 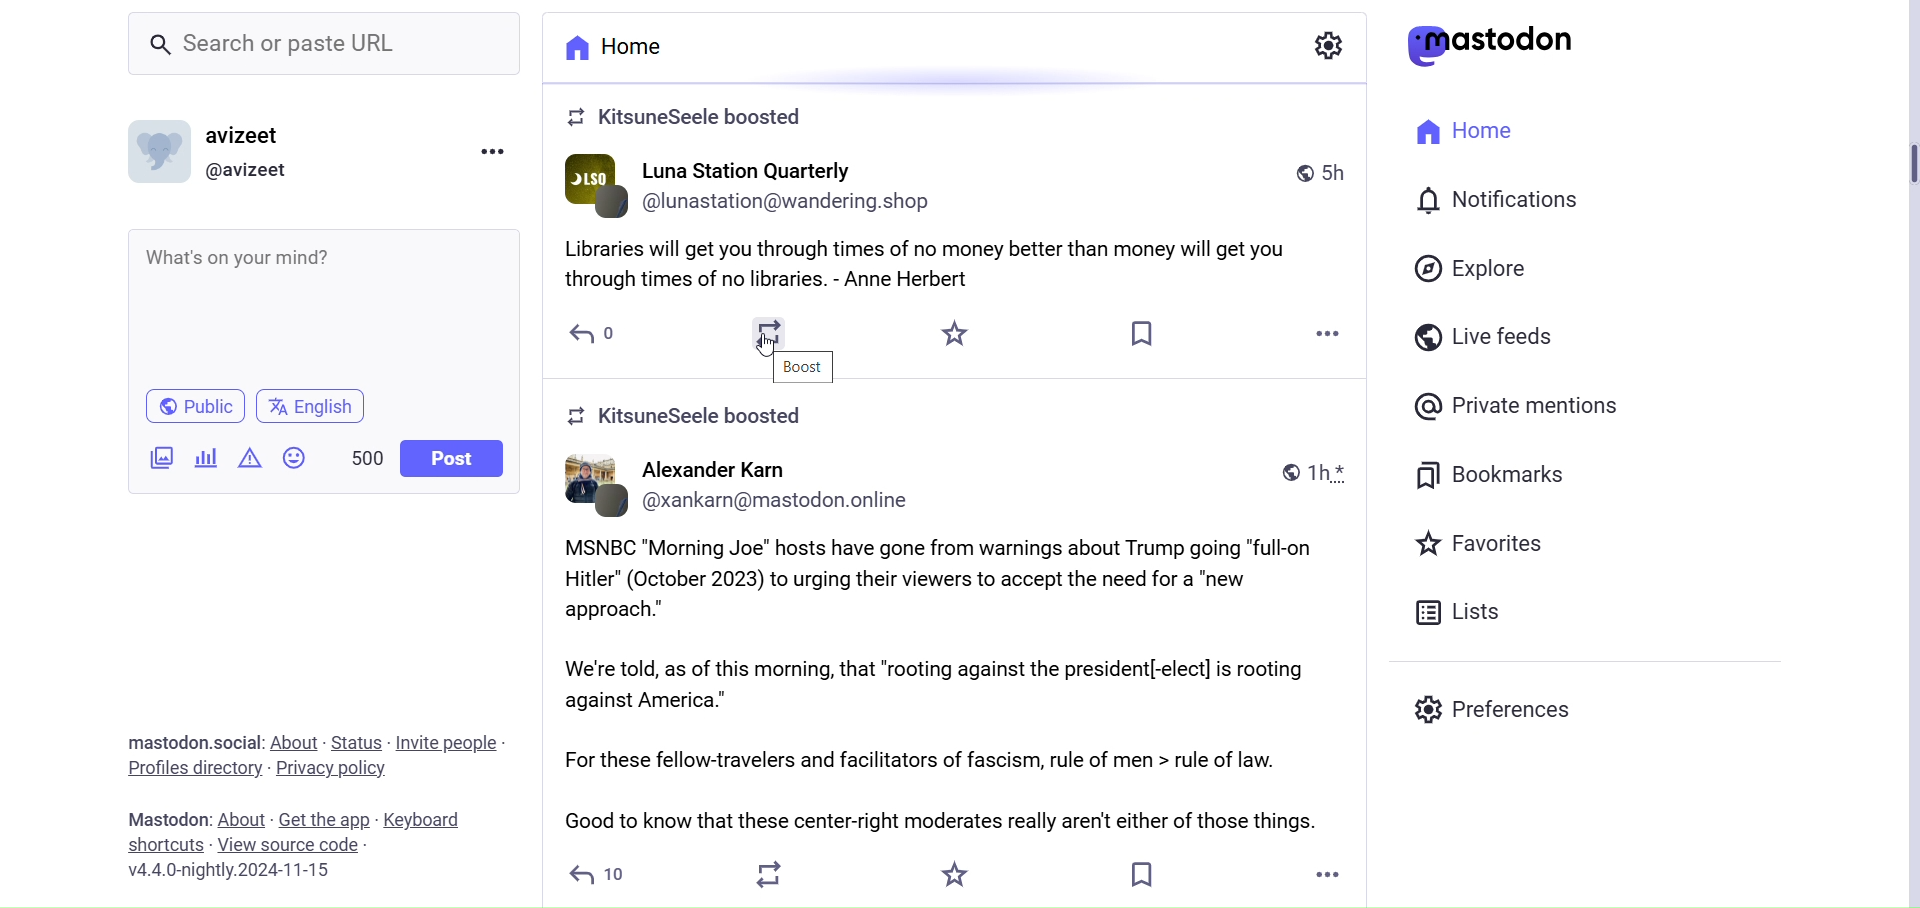 I want to click on Add Poll, so click(x=209, y=459).